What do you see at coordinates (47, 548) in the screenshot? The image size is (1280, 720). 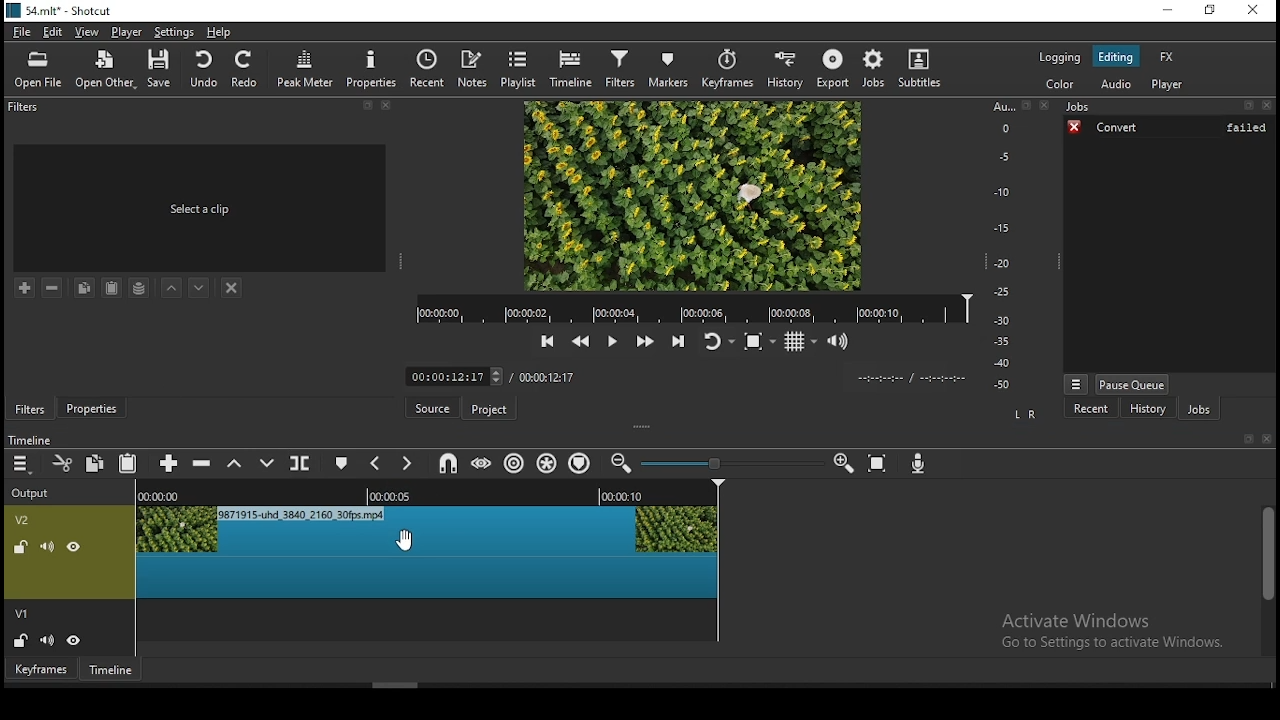 I see `(un)mute` at bounding box center [47, 548].